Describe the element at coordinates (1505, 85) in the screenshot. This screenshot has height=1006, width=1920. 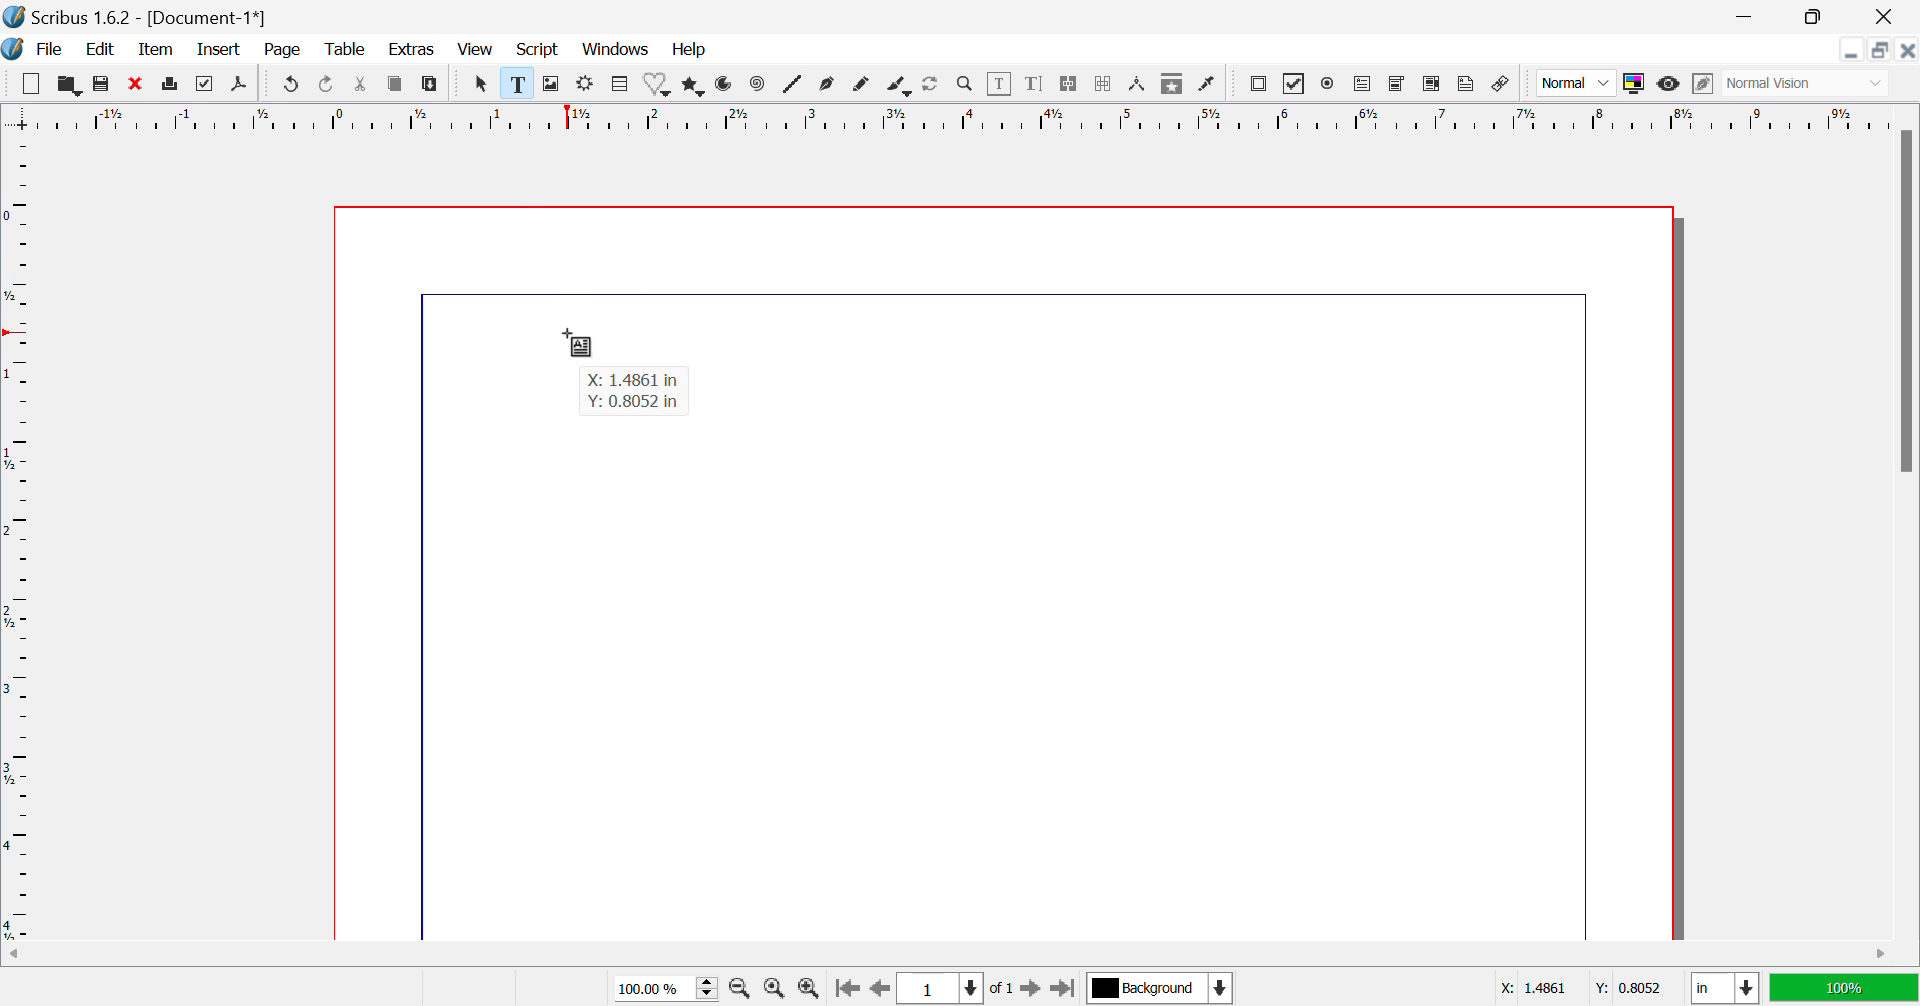
I see `Link annotation` at that location.